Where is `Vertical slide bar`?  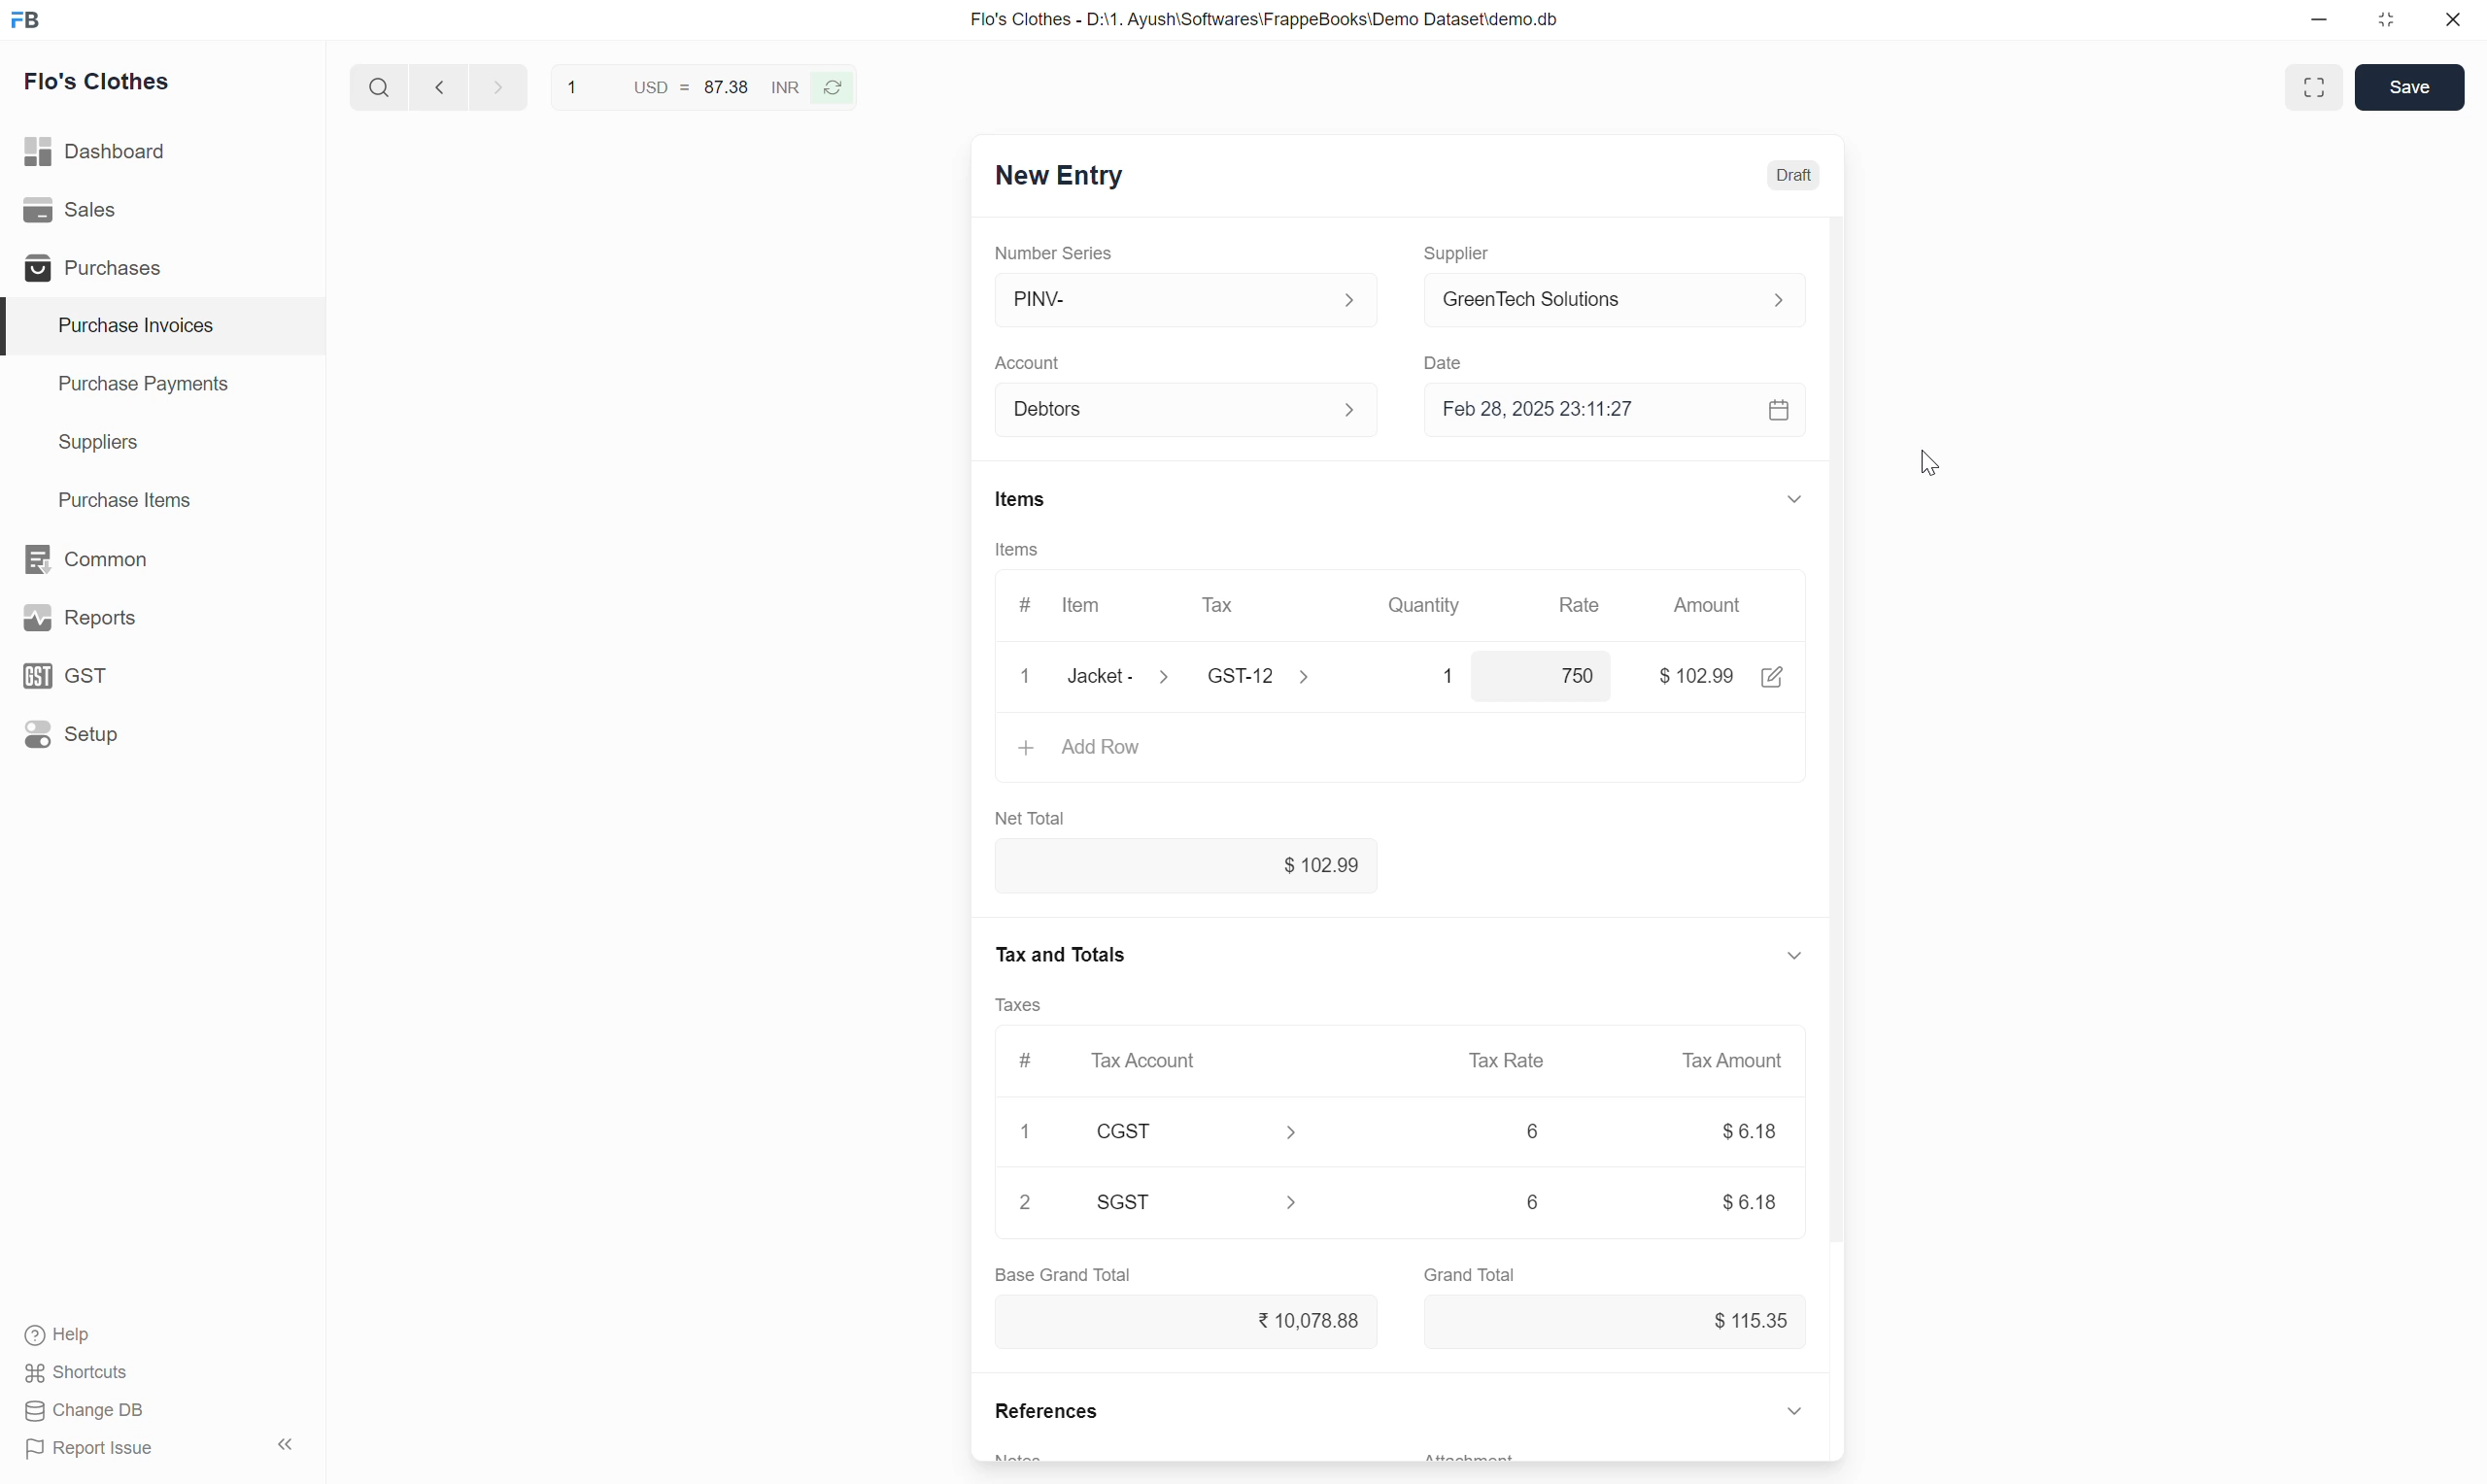
Vertical slide bar is located at coordinates (1837, 770).